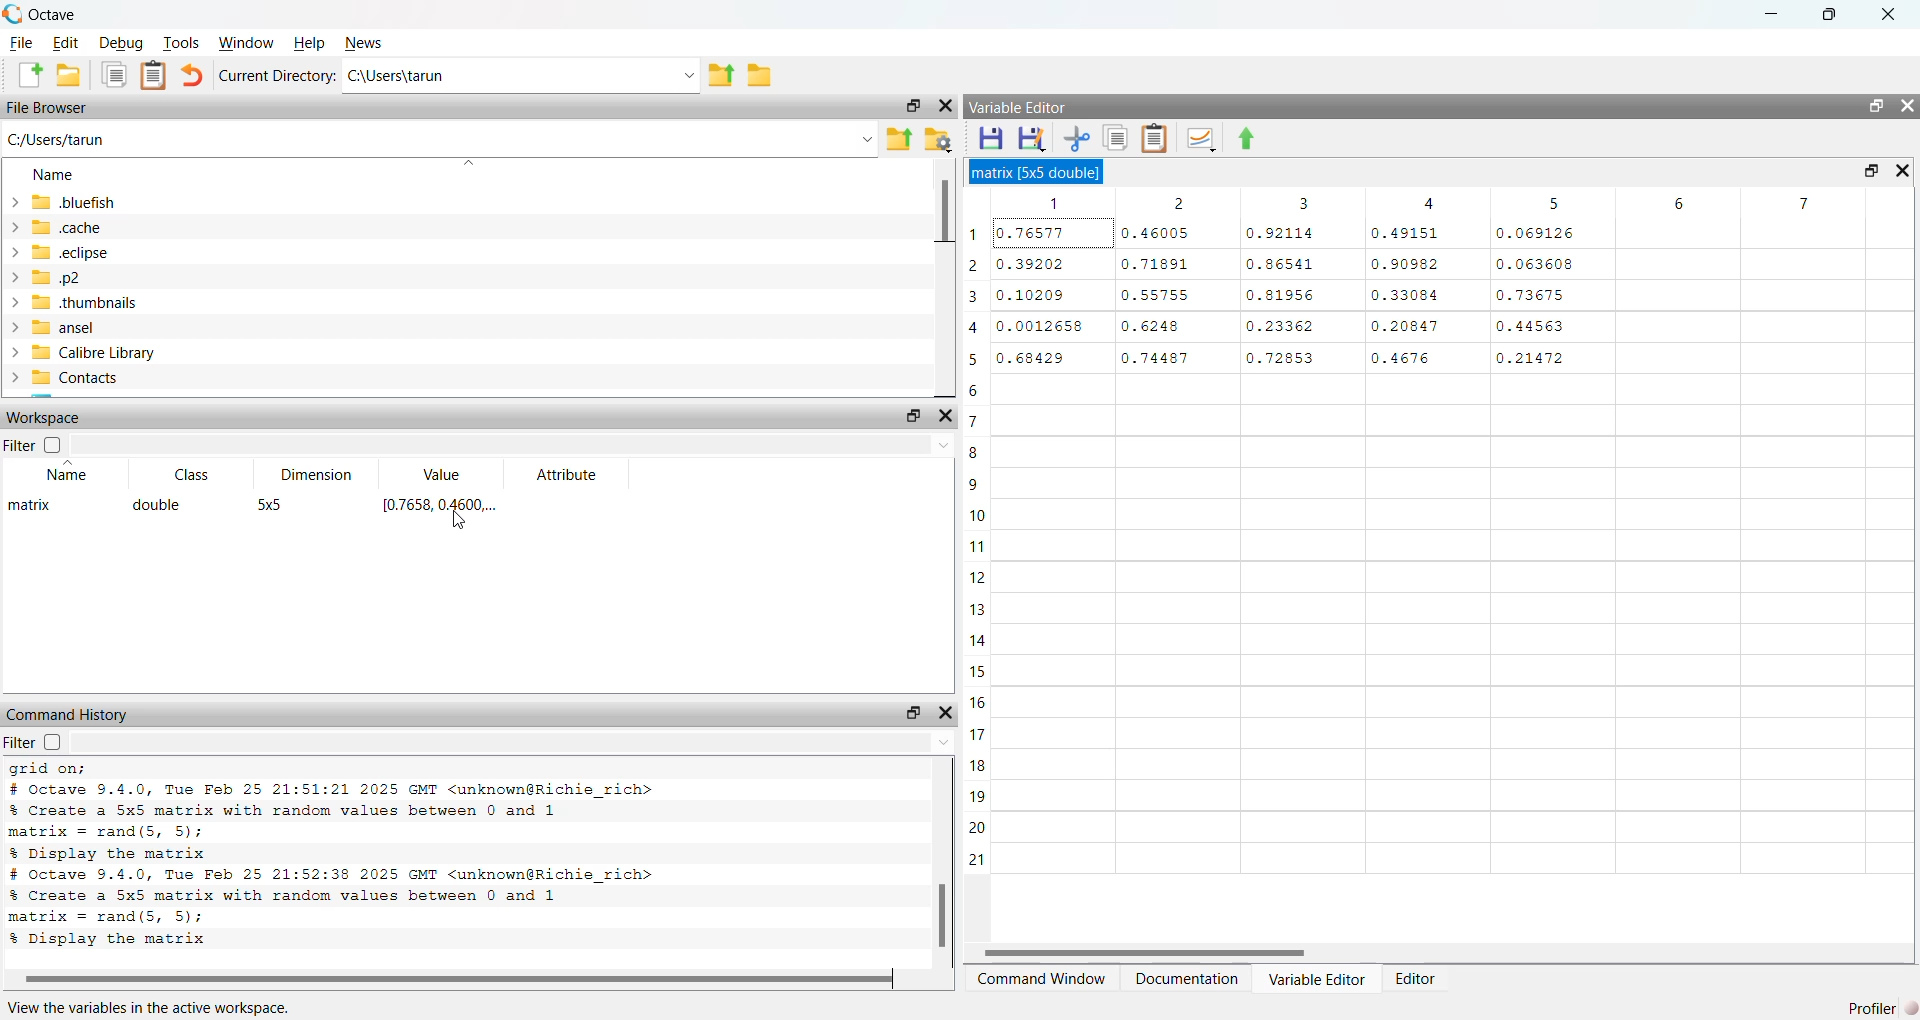  I want to click on variable Editor, so click(1026, 108).